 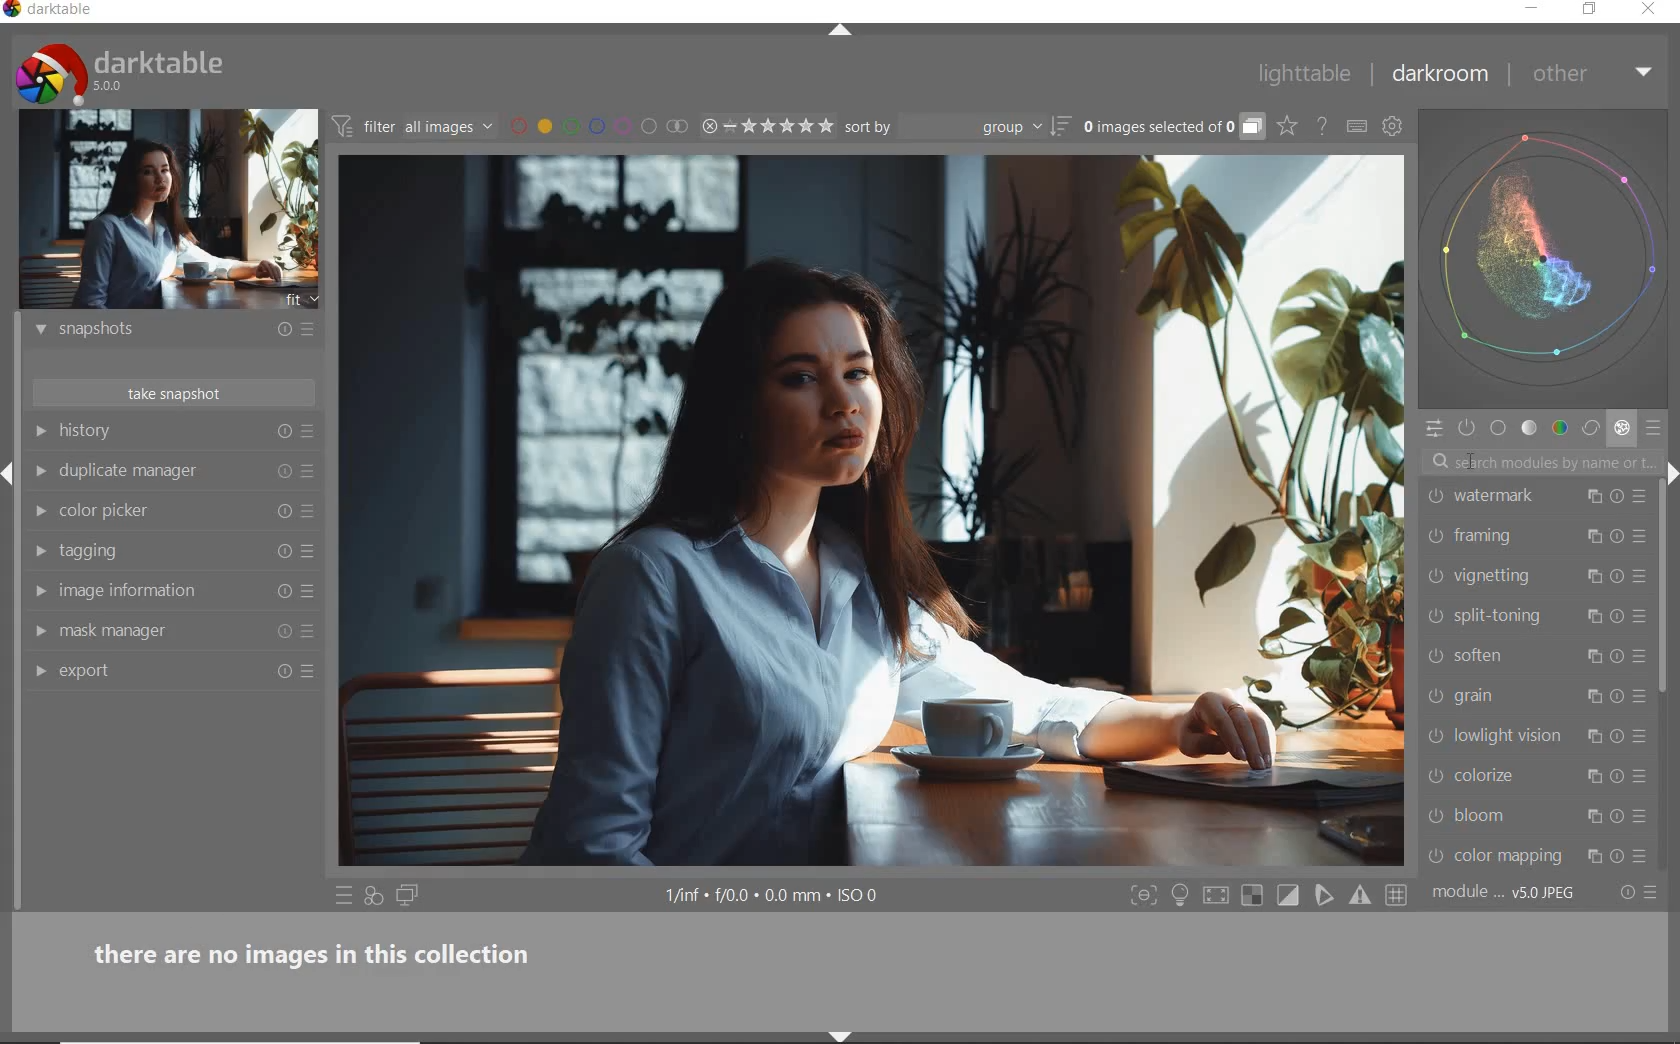 I want to click on tone, so click(x=1530, y=430).